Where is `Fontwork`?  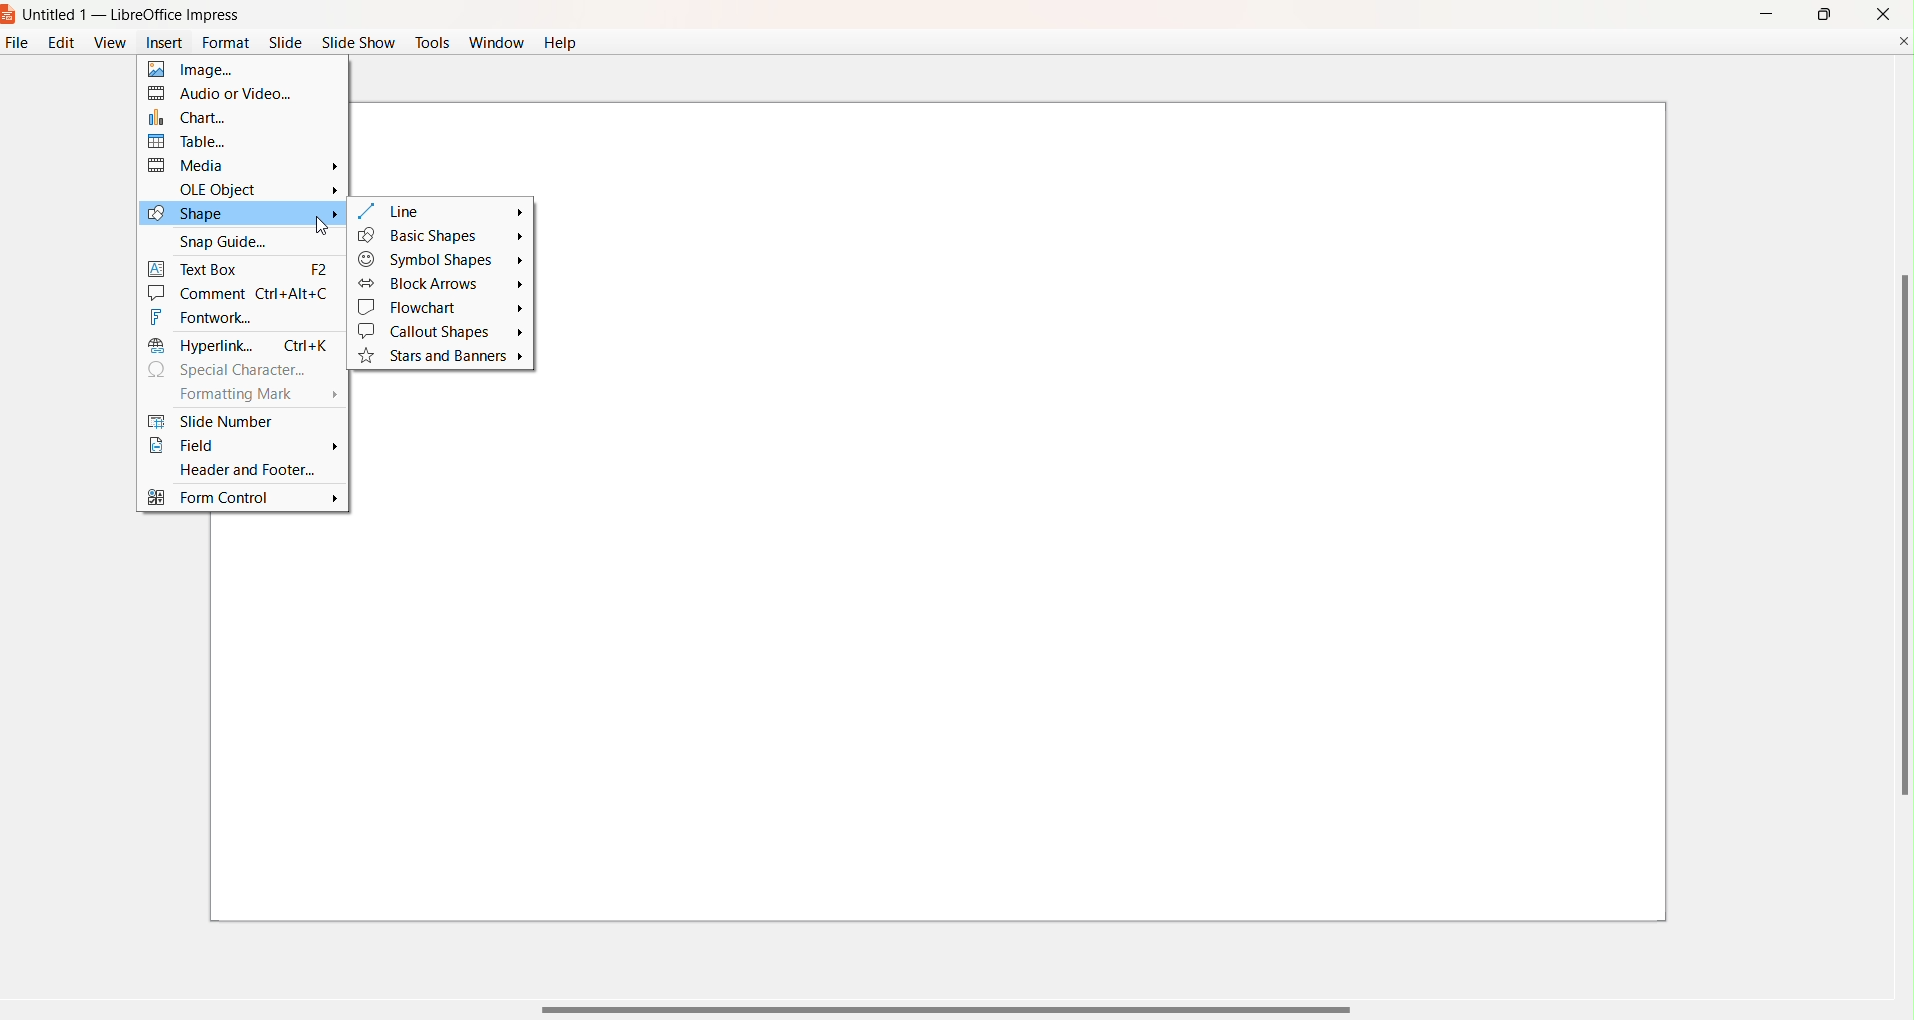 Fontwork is located at coordinates (232, 317).